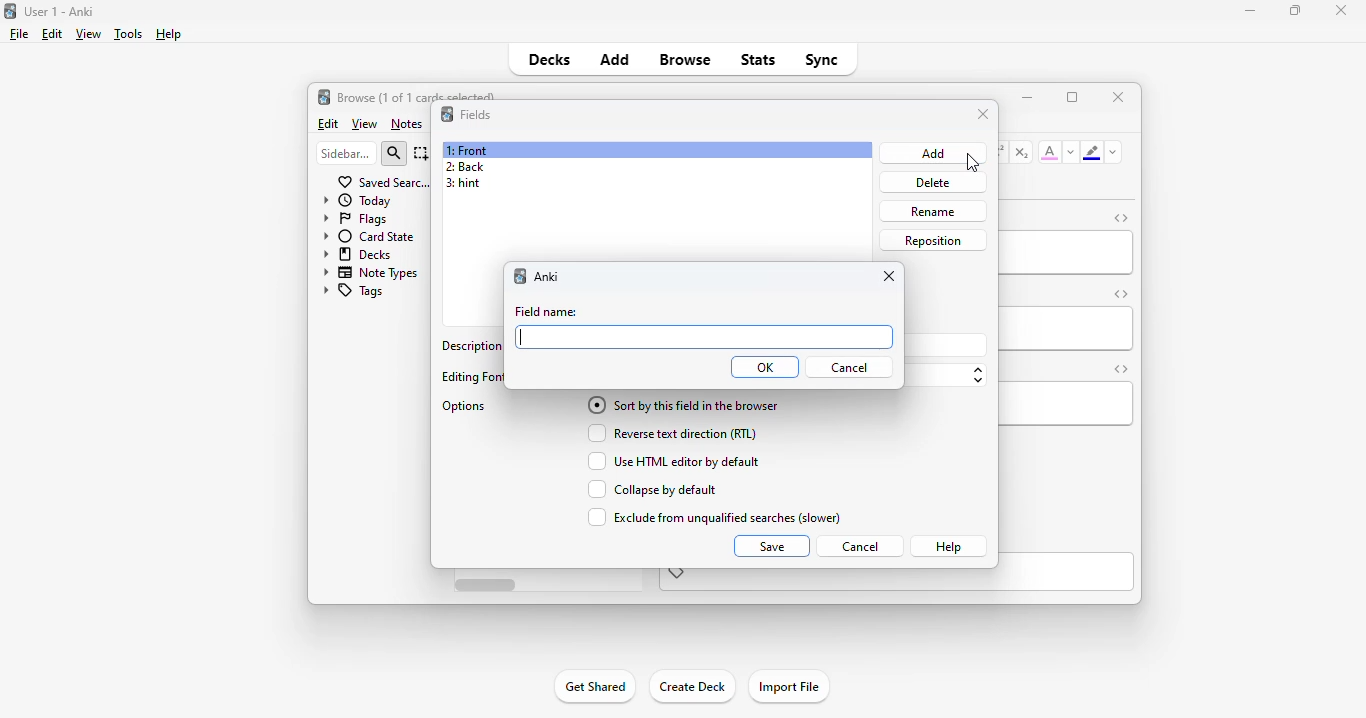 This screenshot has height=718, width=1366. I want to click on editing font, so click(471, 377).